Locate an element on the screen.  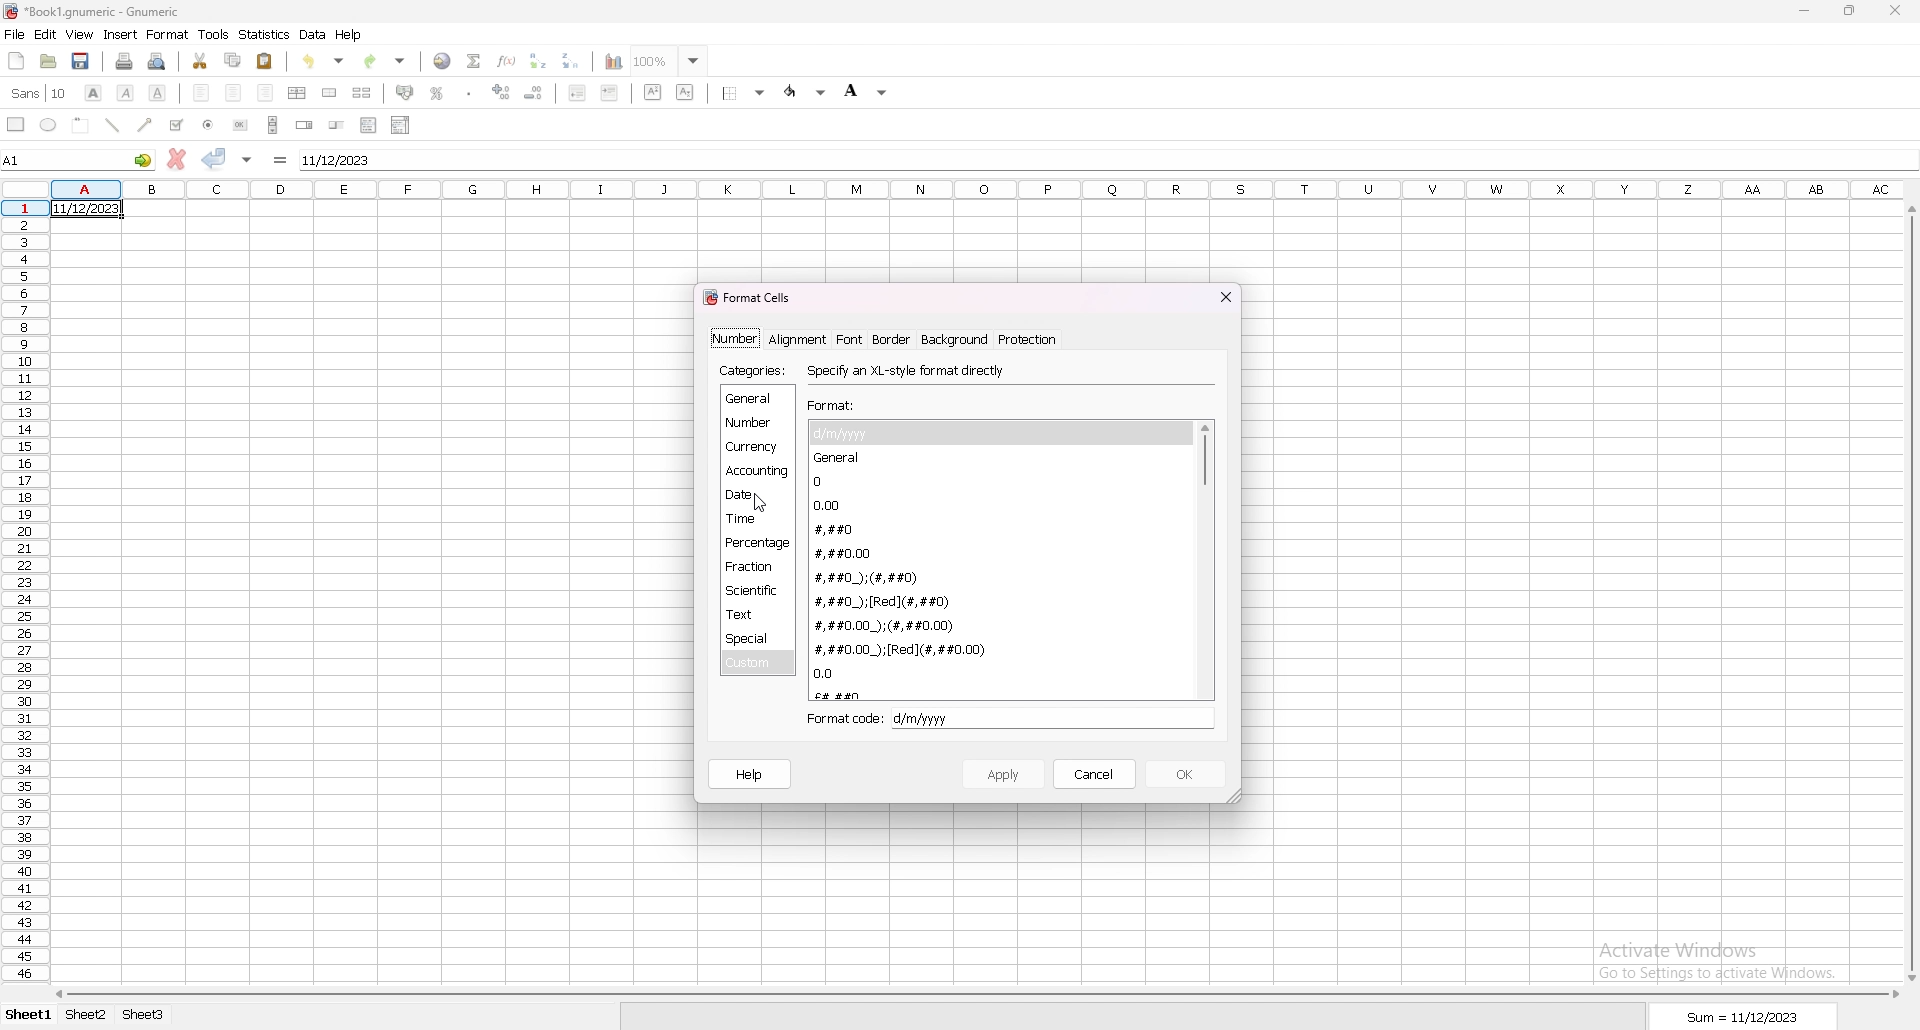
subscript is located at coordinates (685, 92).